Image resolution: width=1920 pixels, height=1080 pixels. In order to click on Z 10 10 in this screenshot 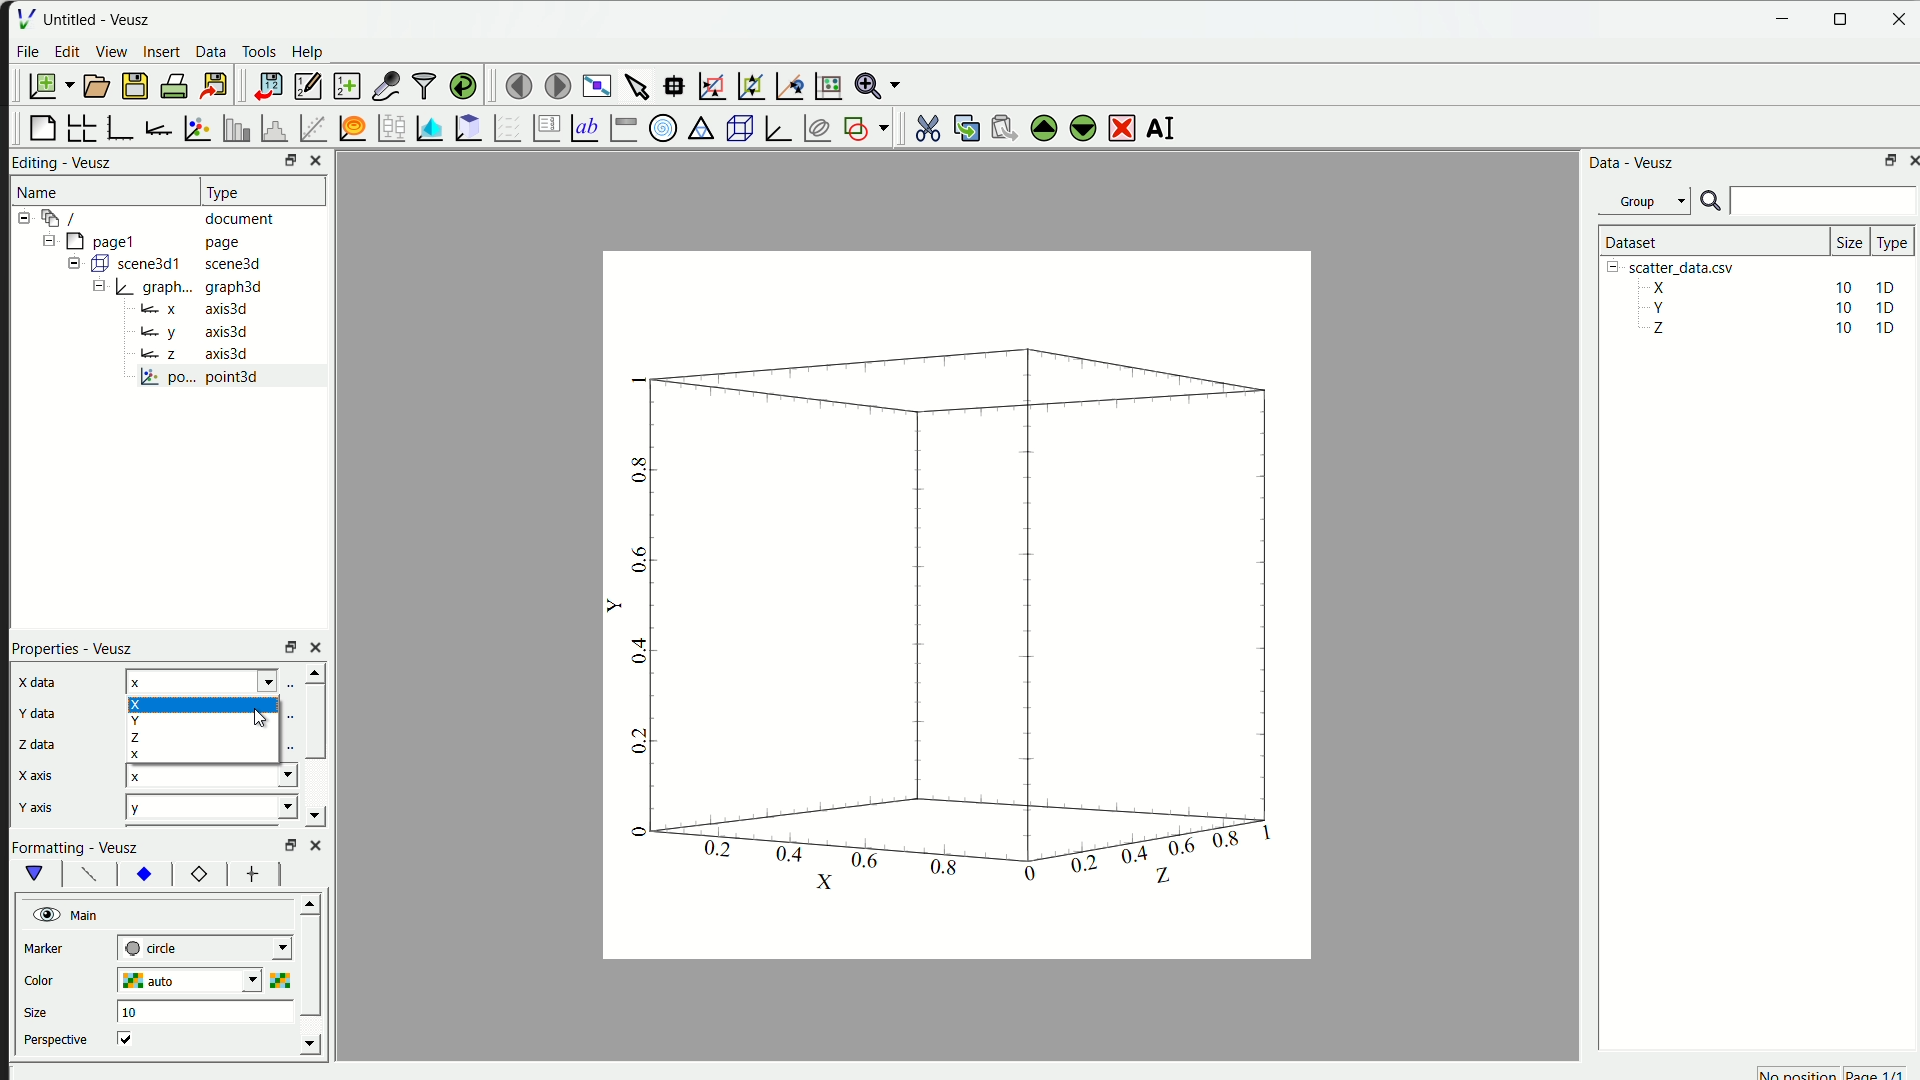, I will do `click(1769, 330)`.